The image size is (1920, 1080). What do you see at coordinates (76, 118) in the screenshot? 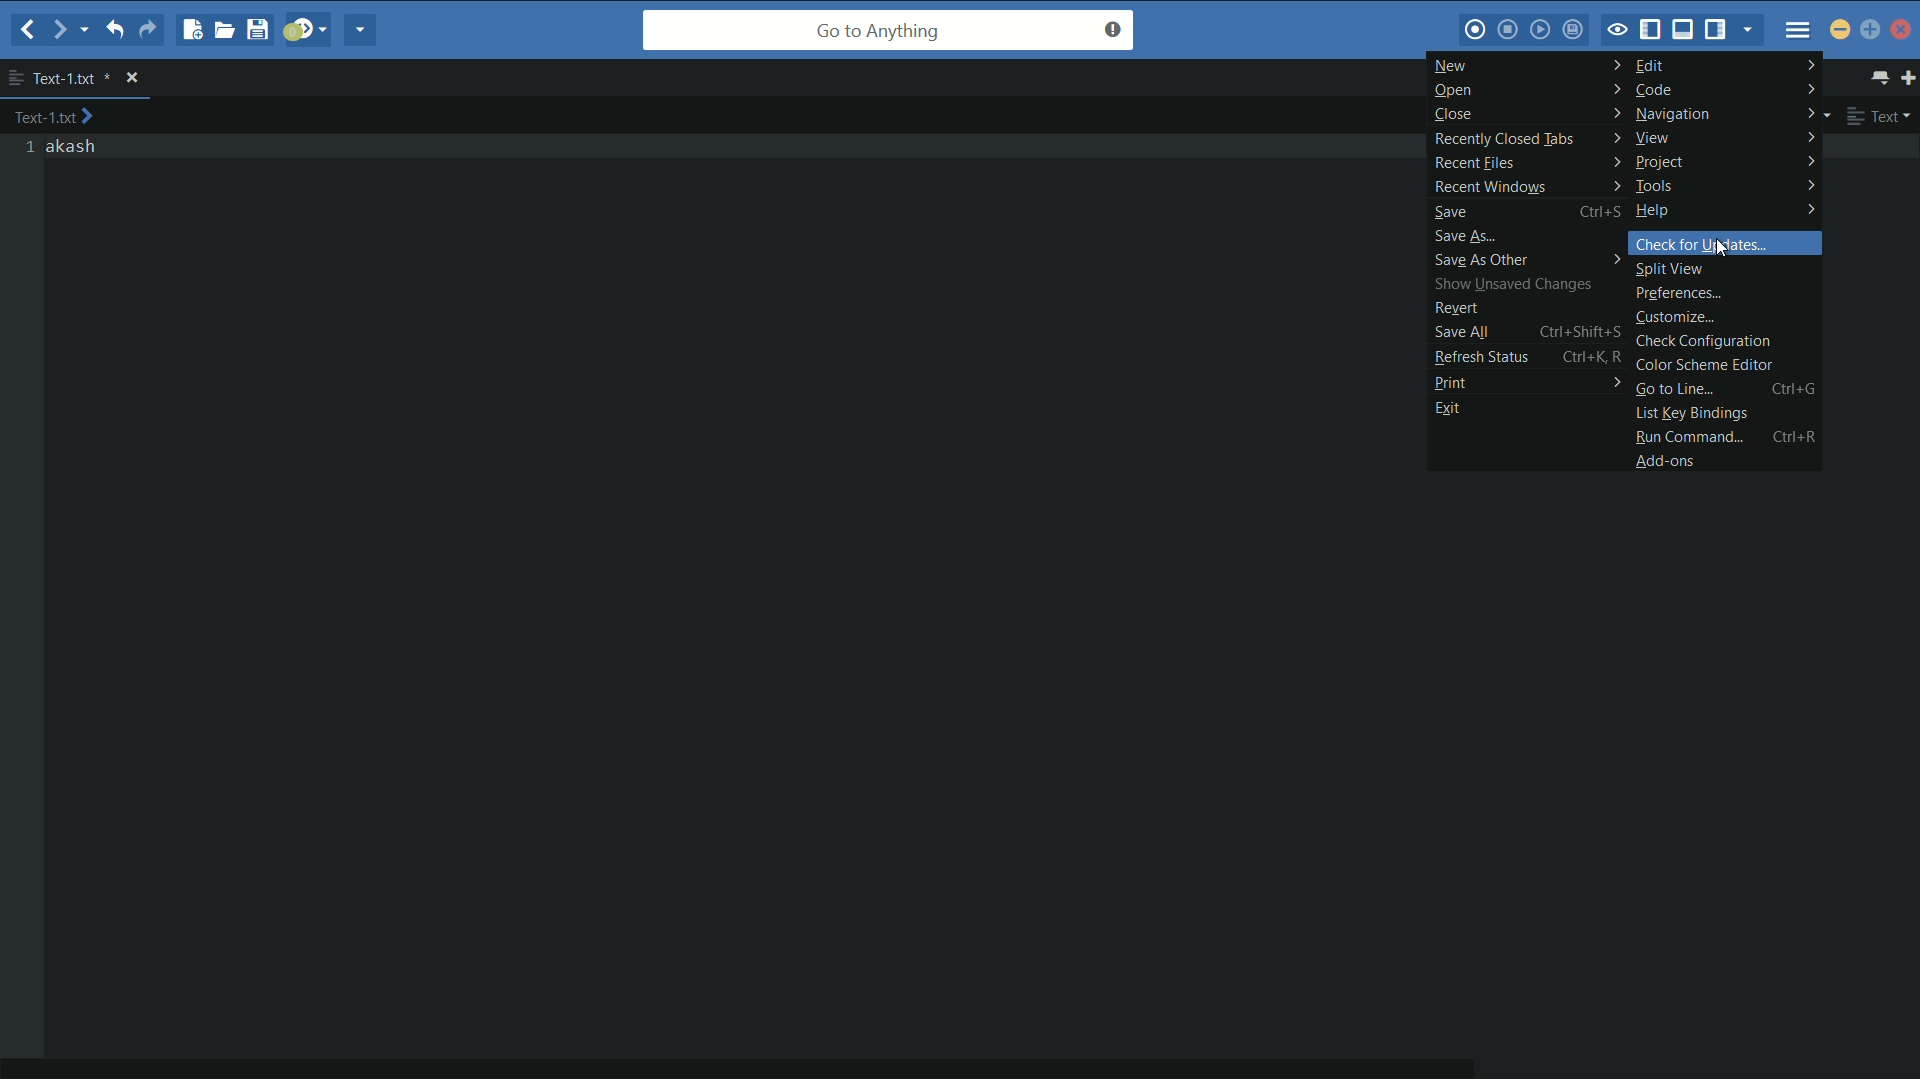
I see `text` at bounding box center [76, 118].